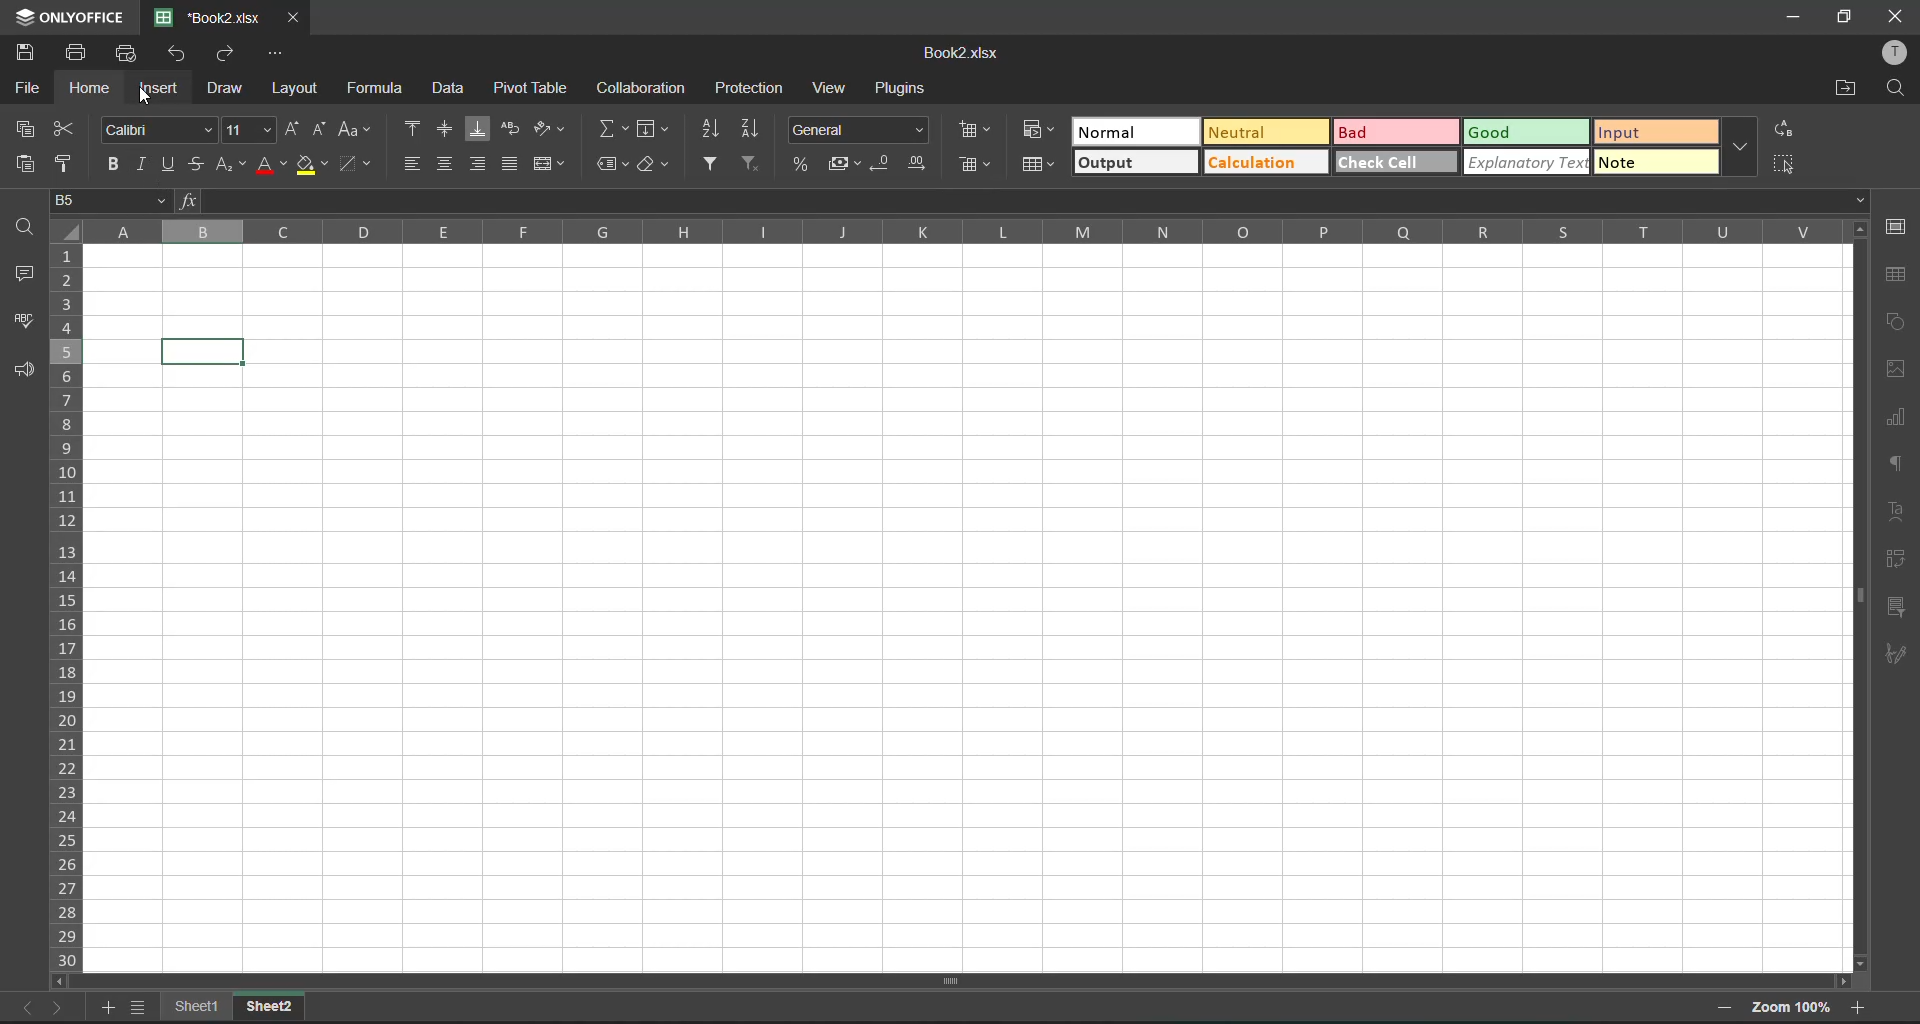 This screenshot has width=1920, height=1024. I want to click on conditional formatting, so click(1042, 131).